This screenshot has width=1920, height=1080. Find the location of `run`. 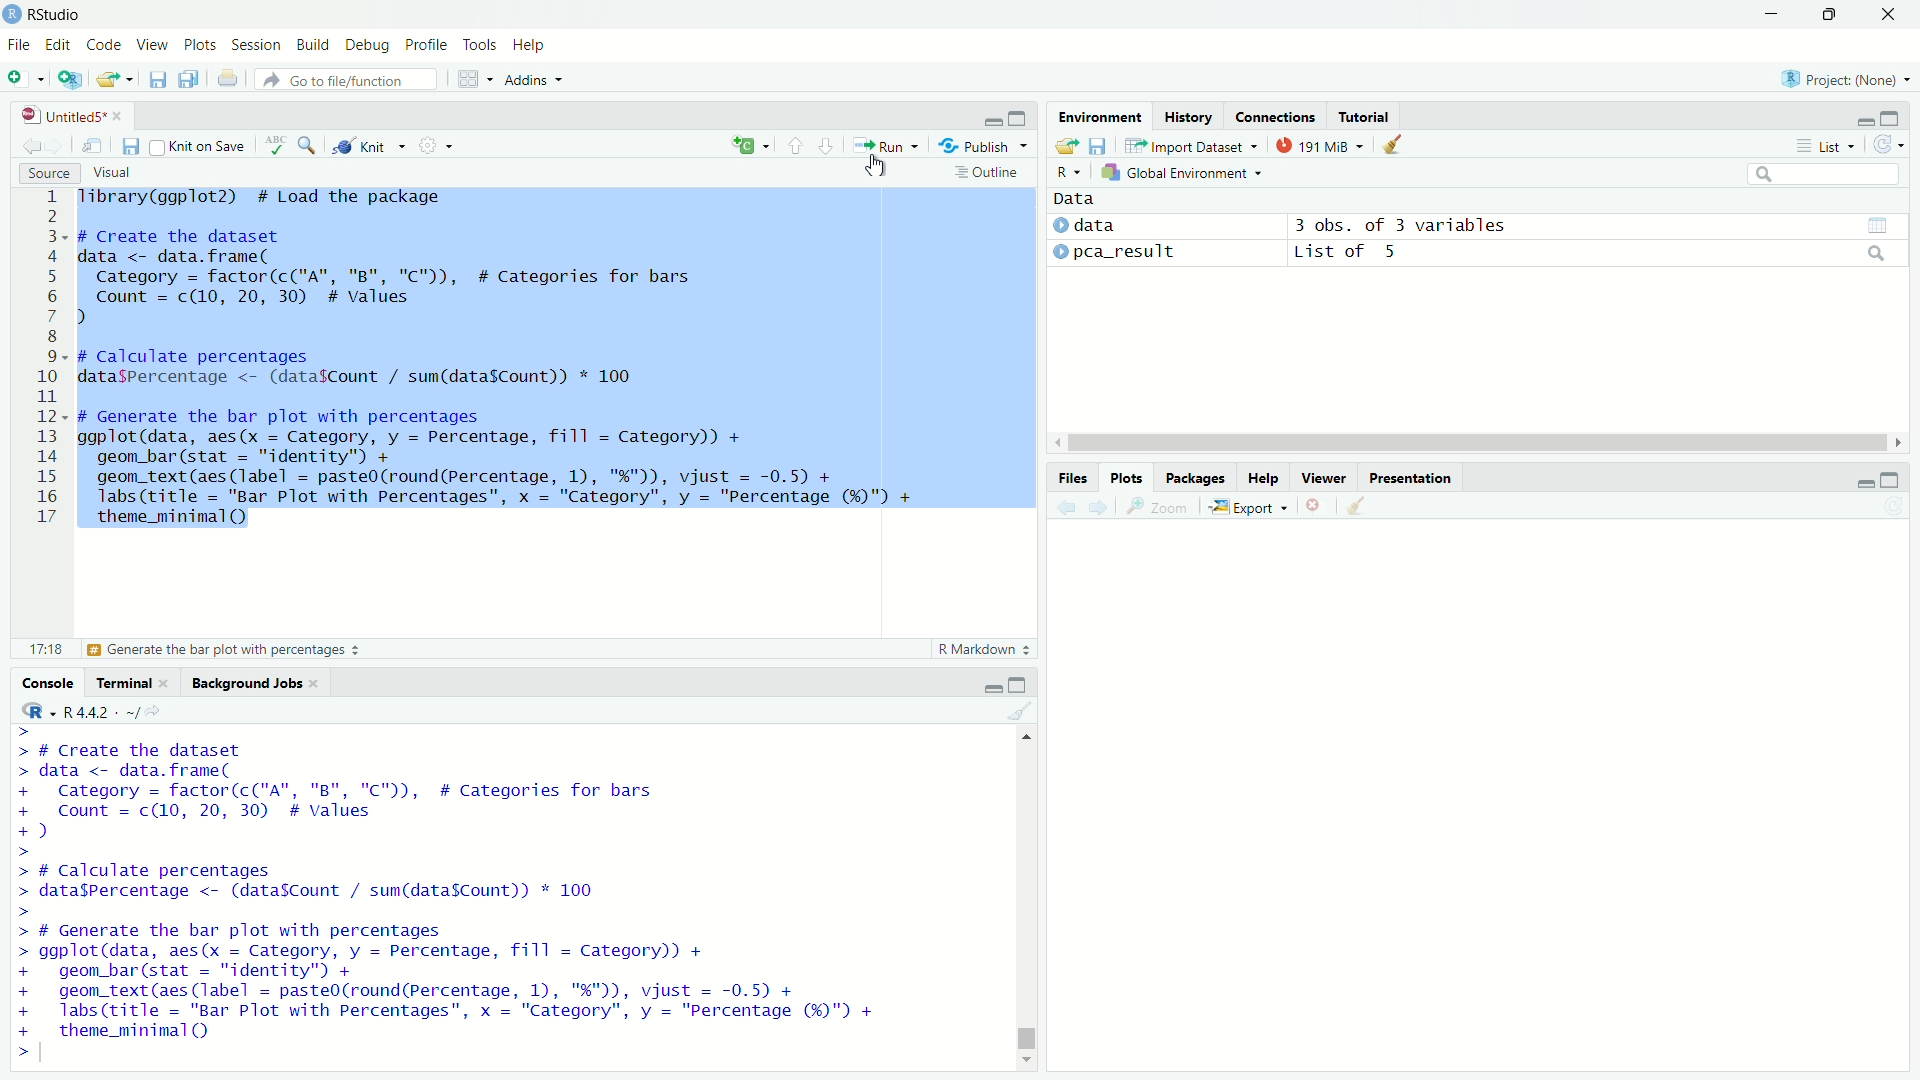

run is located at coordinates (882, 146).